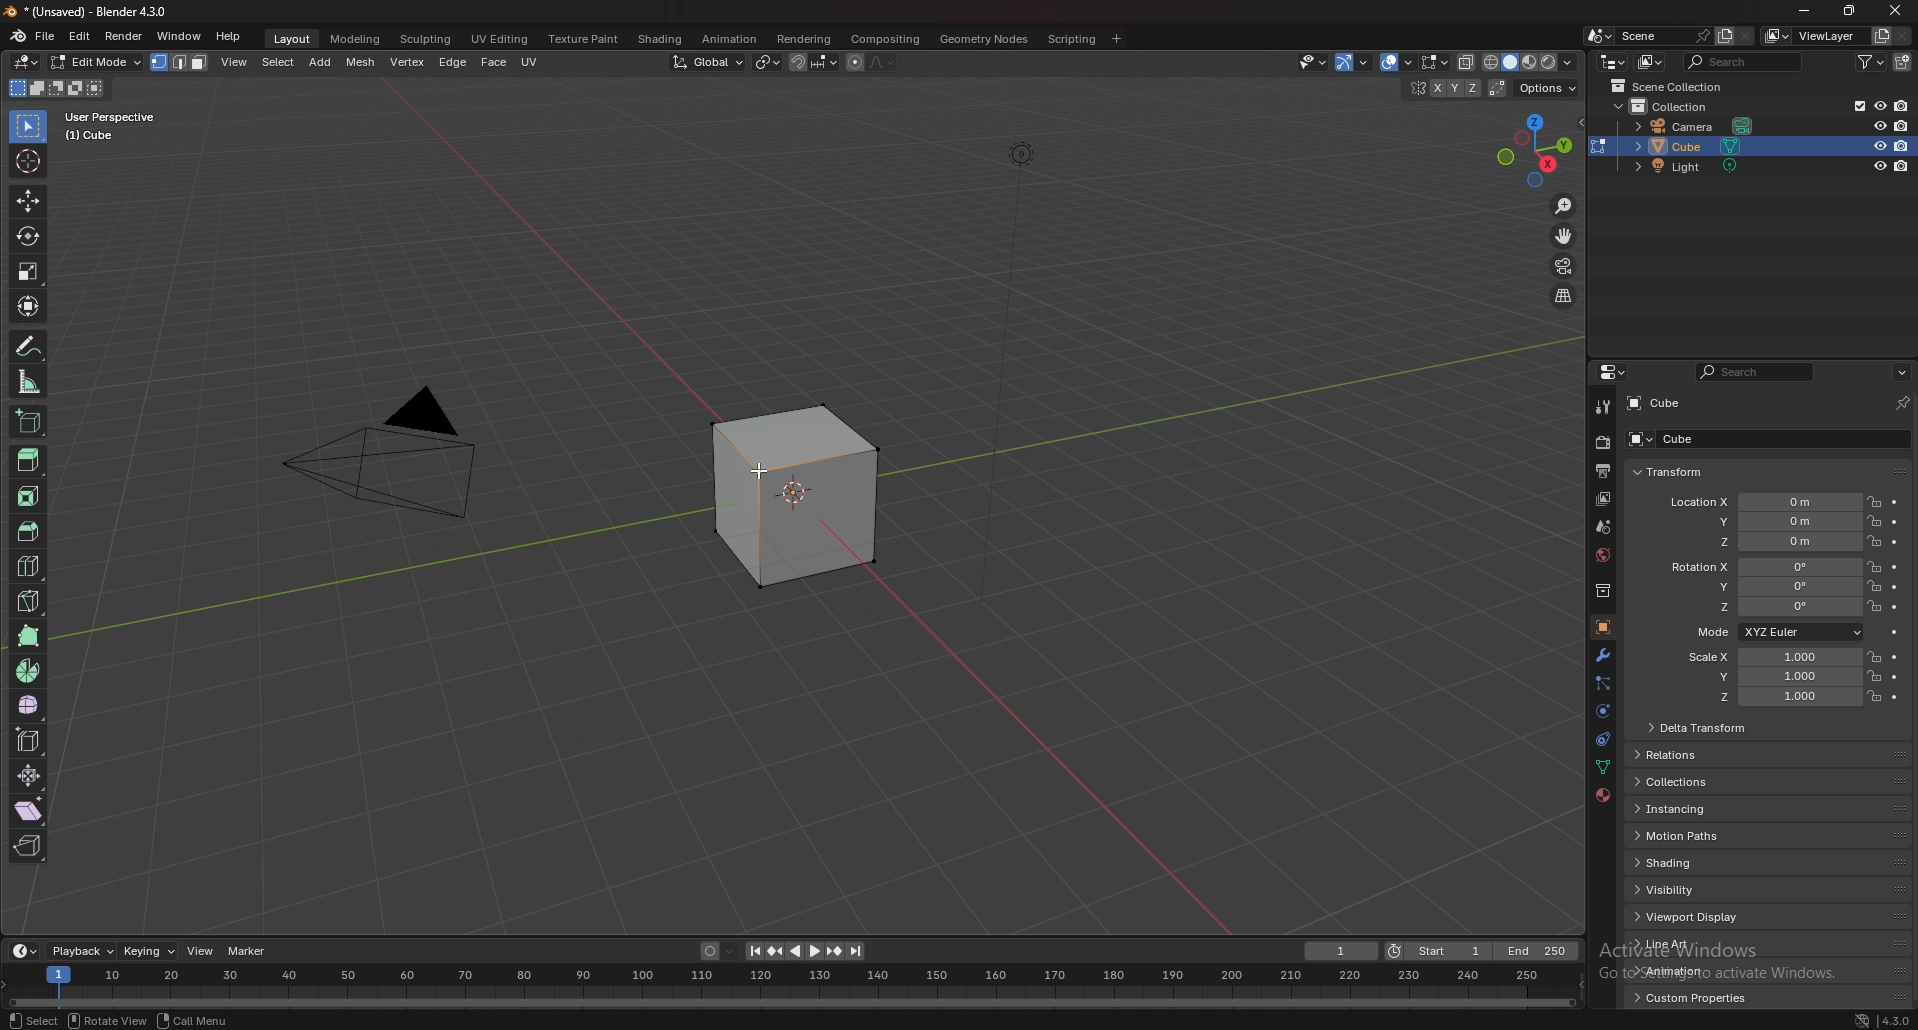 This screenshot has width=1918, height=1030. I want to click on animate property, so click(1895, 632).